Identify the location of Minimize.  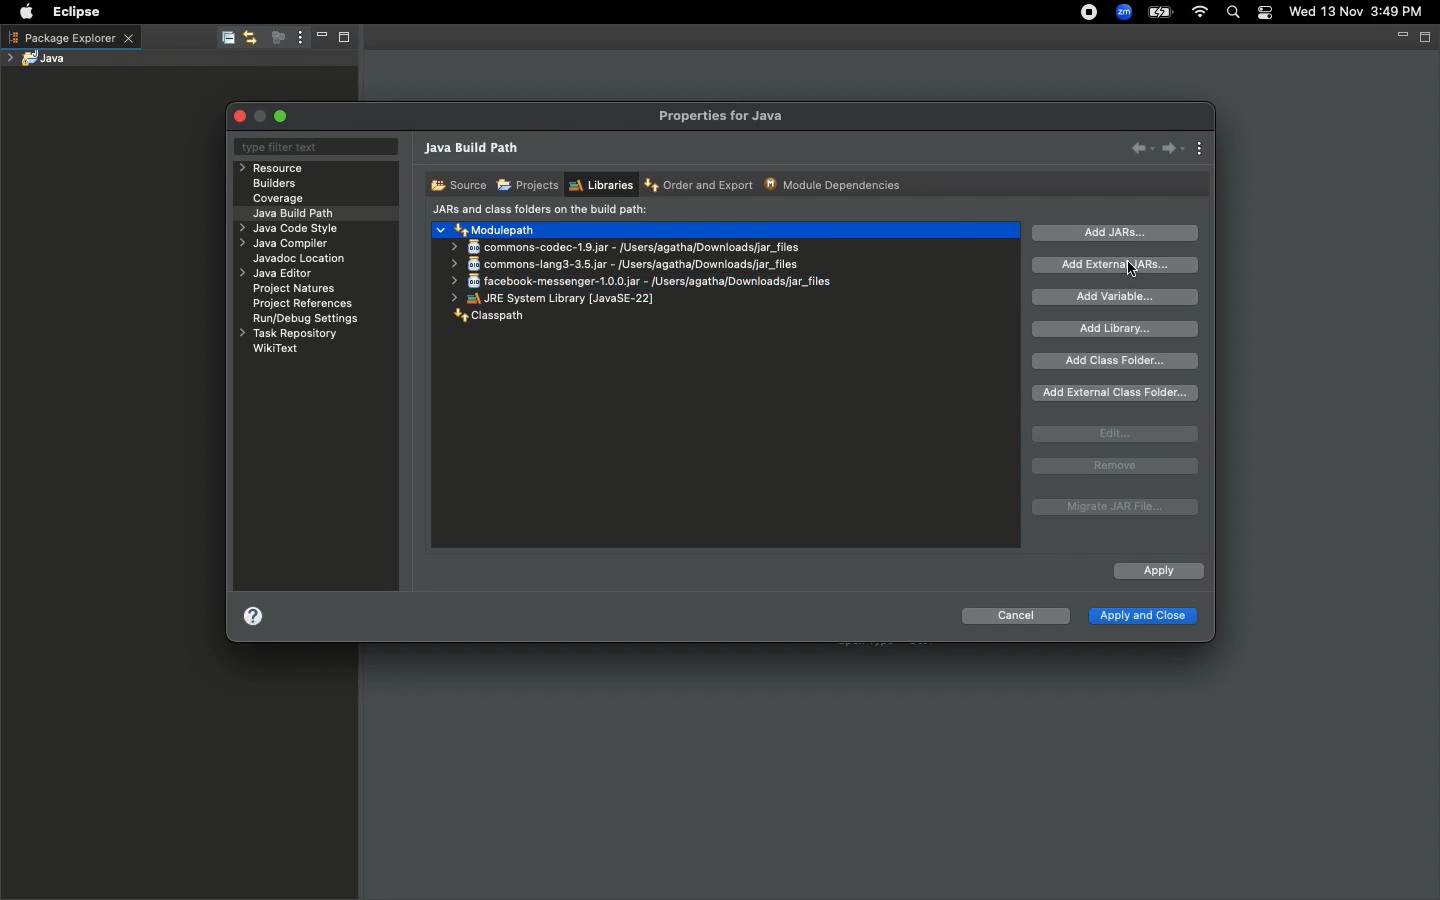
(1400, 39).